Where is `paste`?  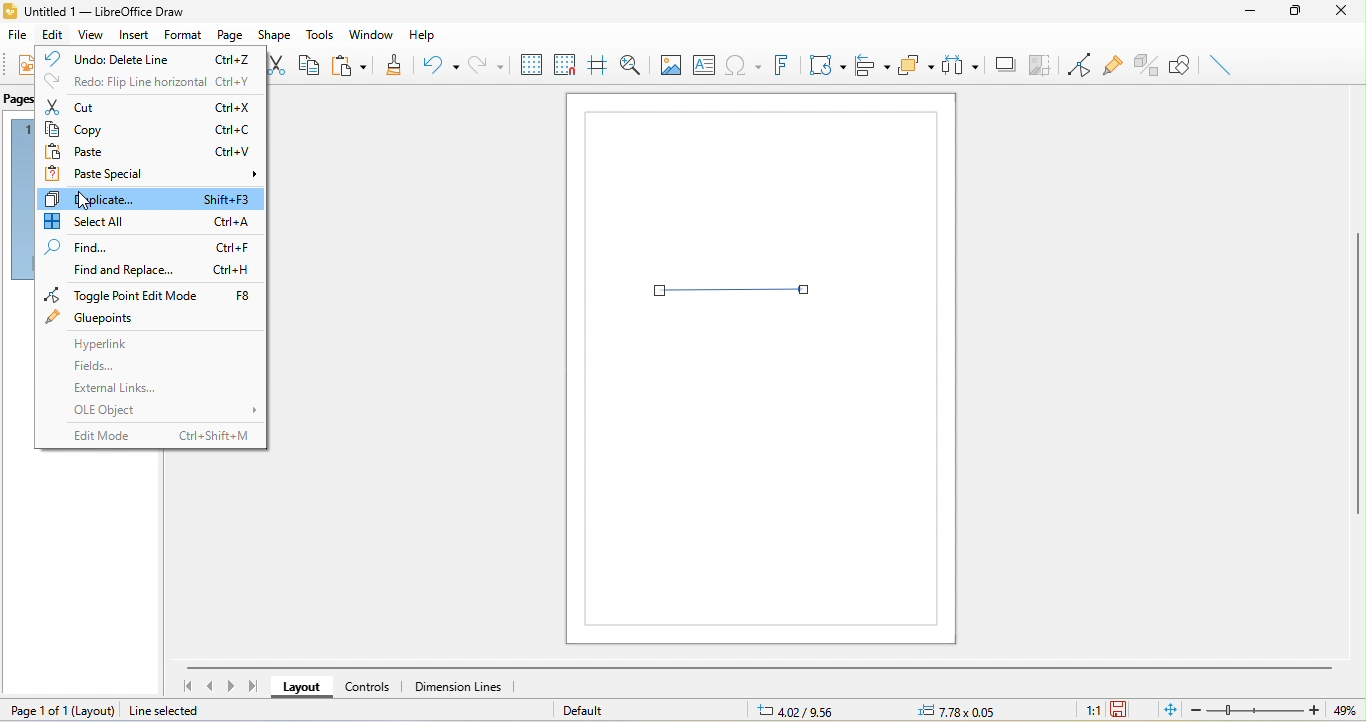 paste is located at coordinates (154, 151).